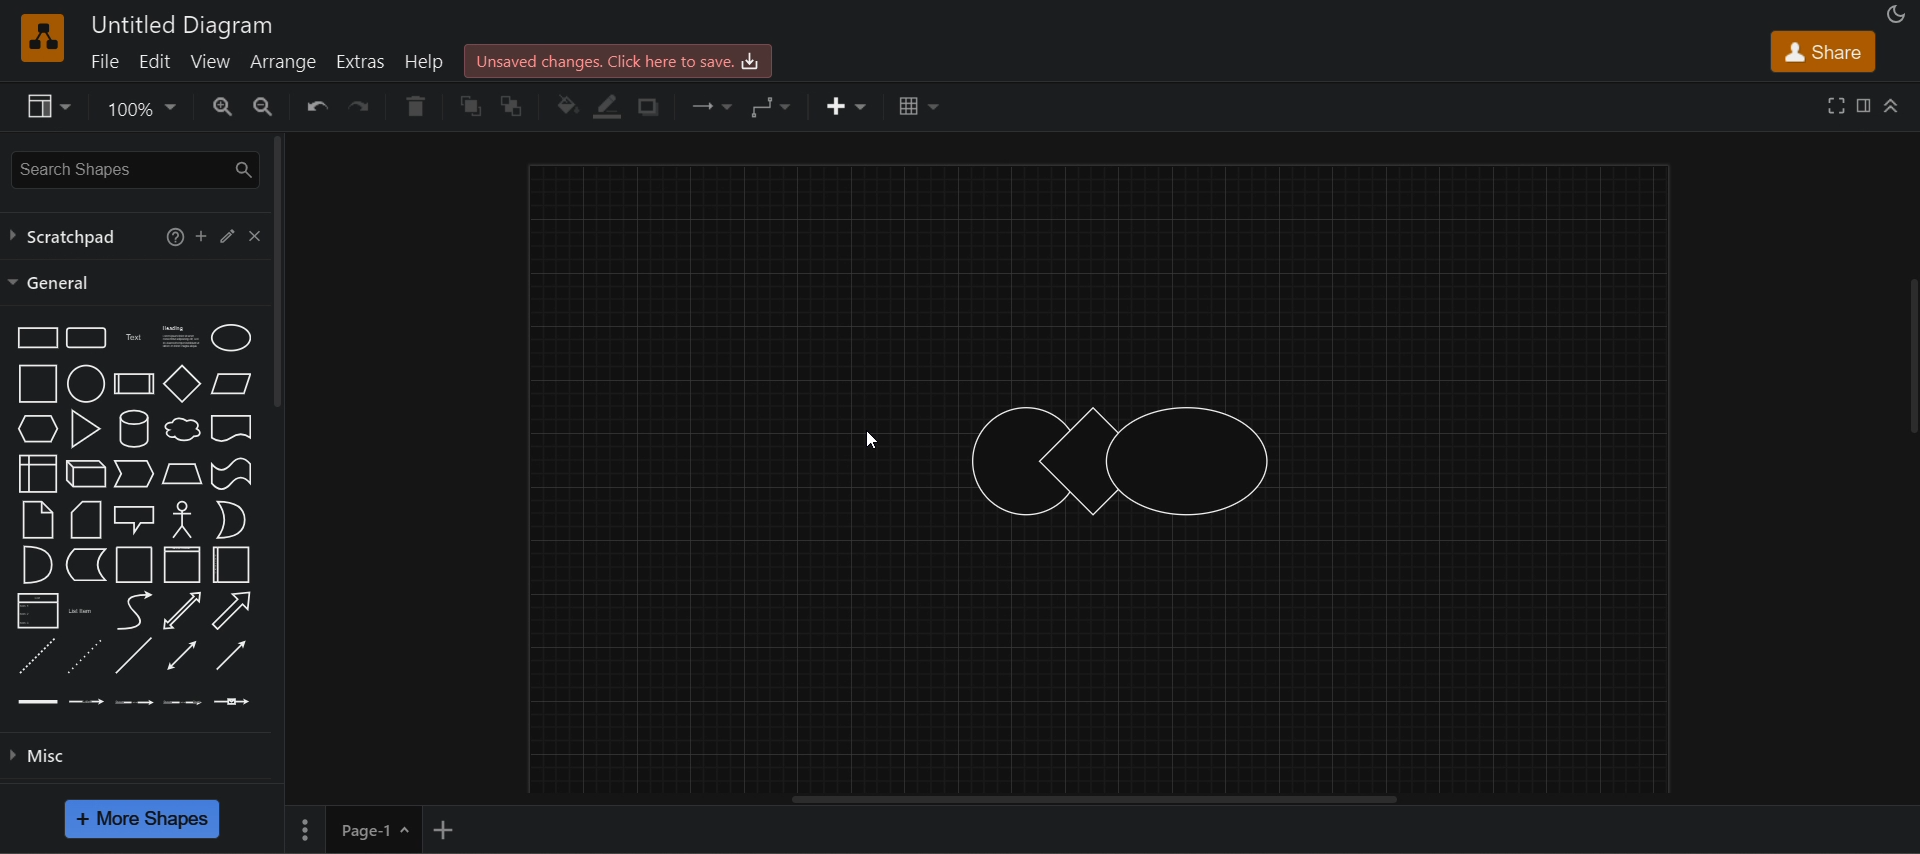 The width and height of the screenshot is (1920, 854). I want to click on Arrow, so click(230, 611).